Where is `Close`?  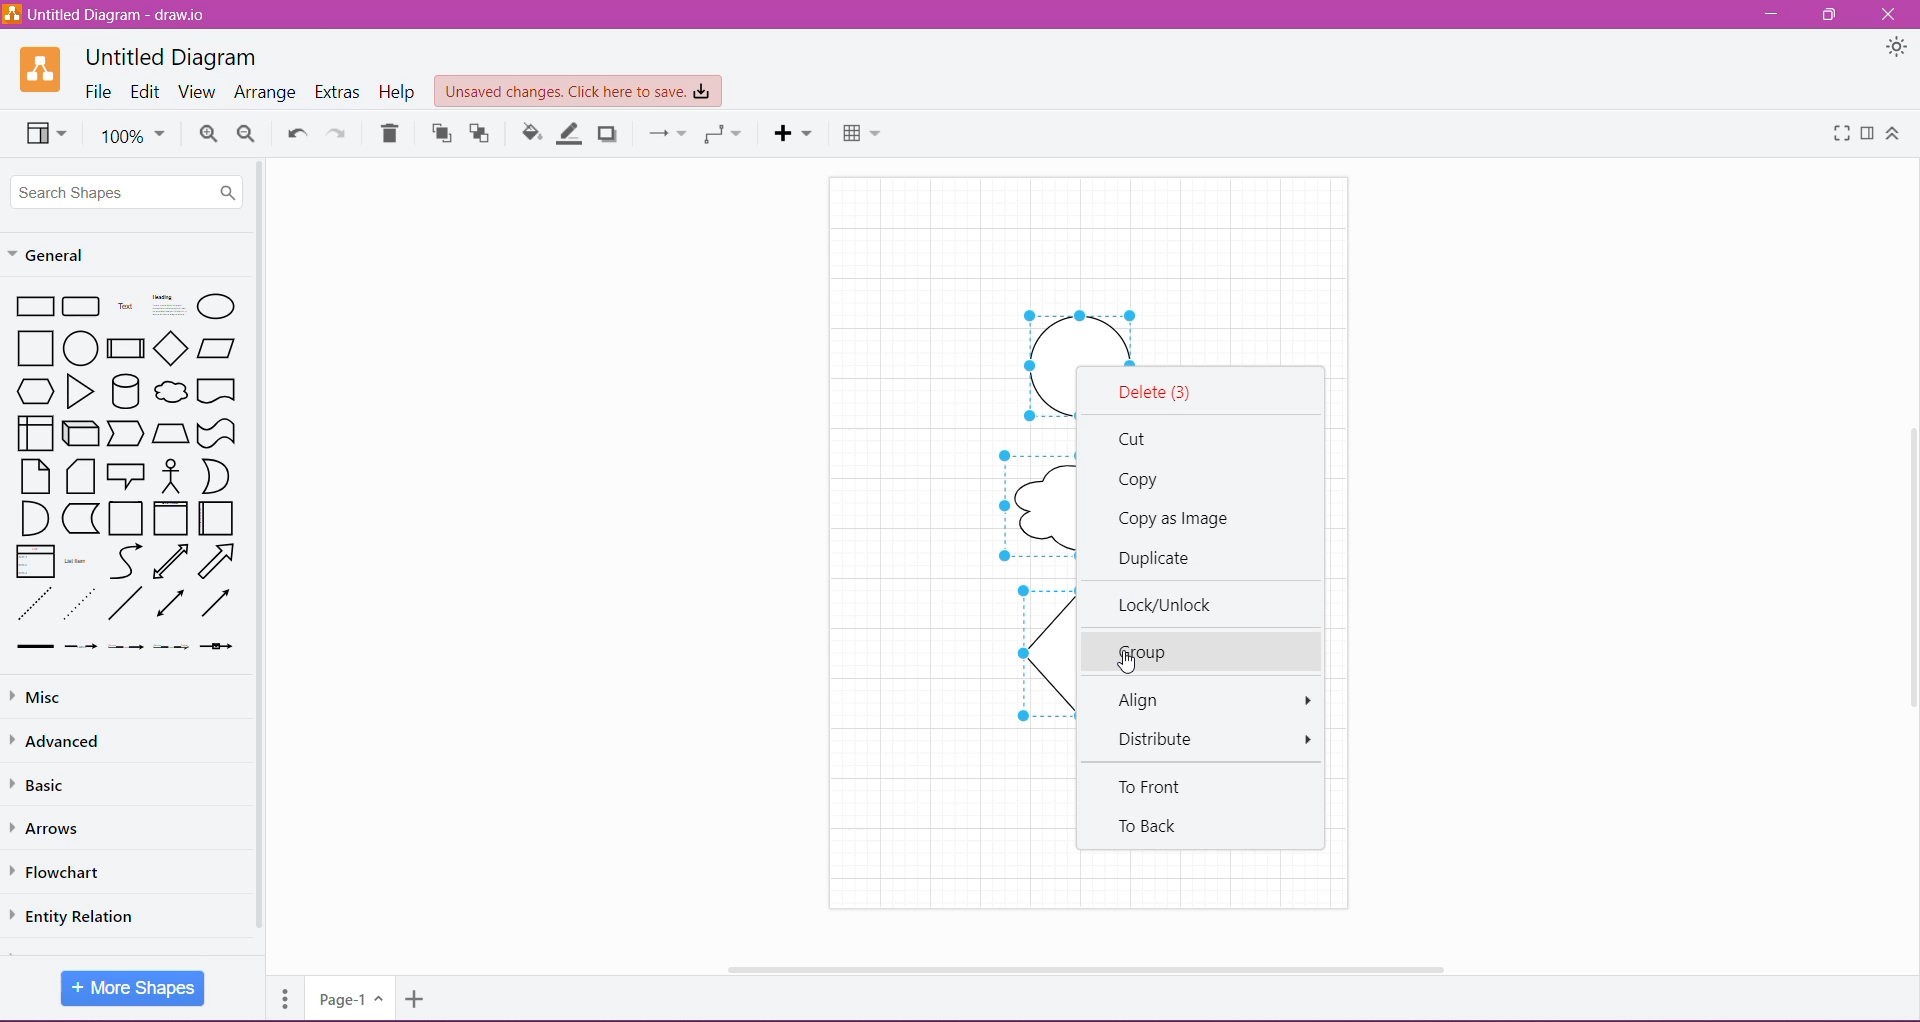 Close is located at coordinates (1888, 15).